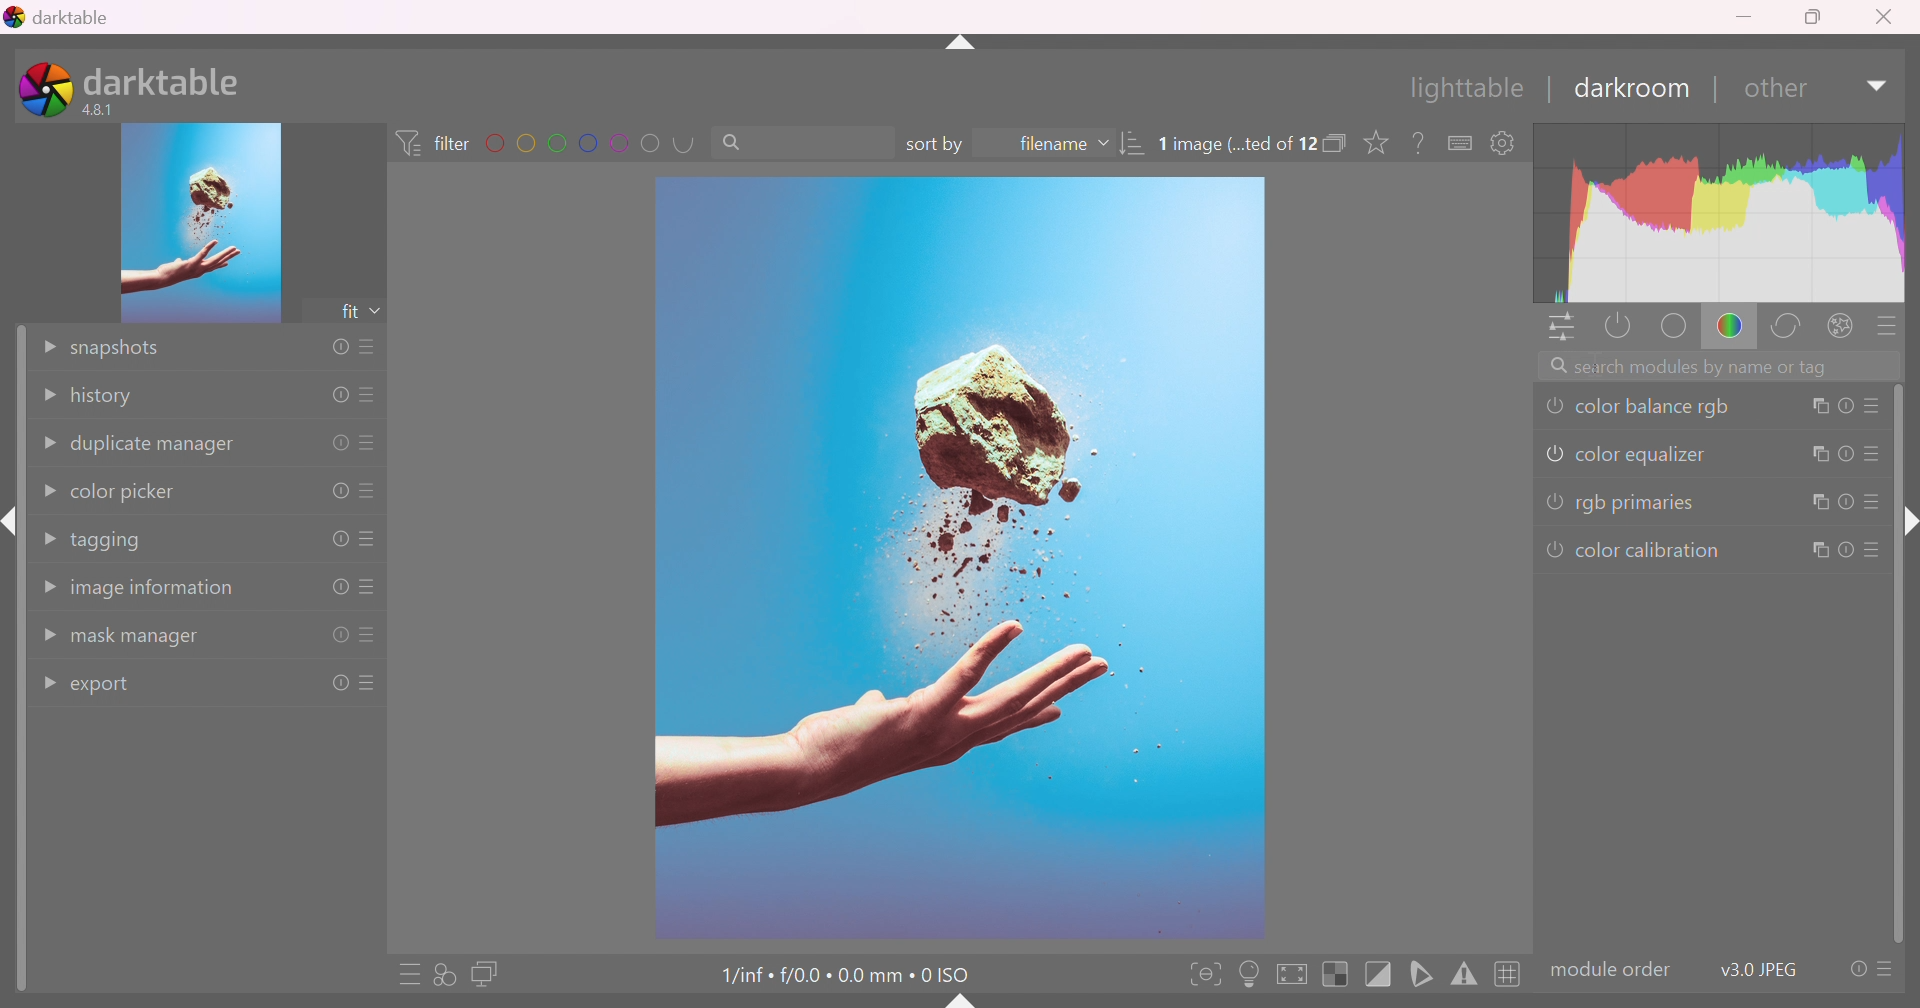  What do you see at coordinates (1042, 145) in the screenshot?
I see `filename` at bounding box center [1042, 145].